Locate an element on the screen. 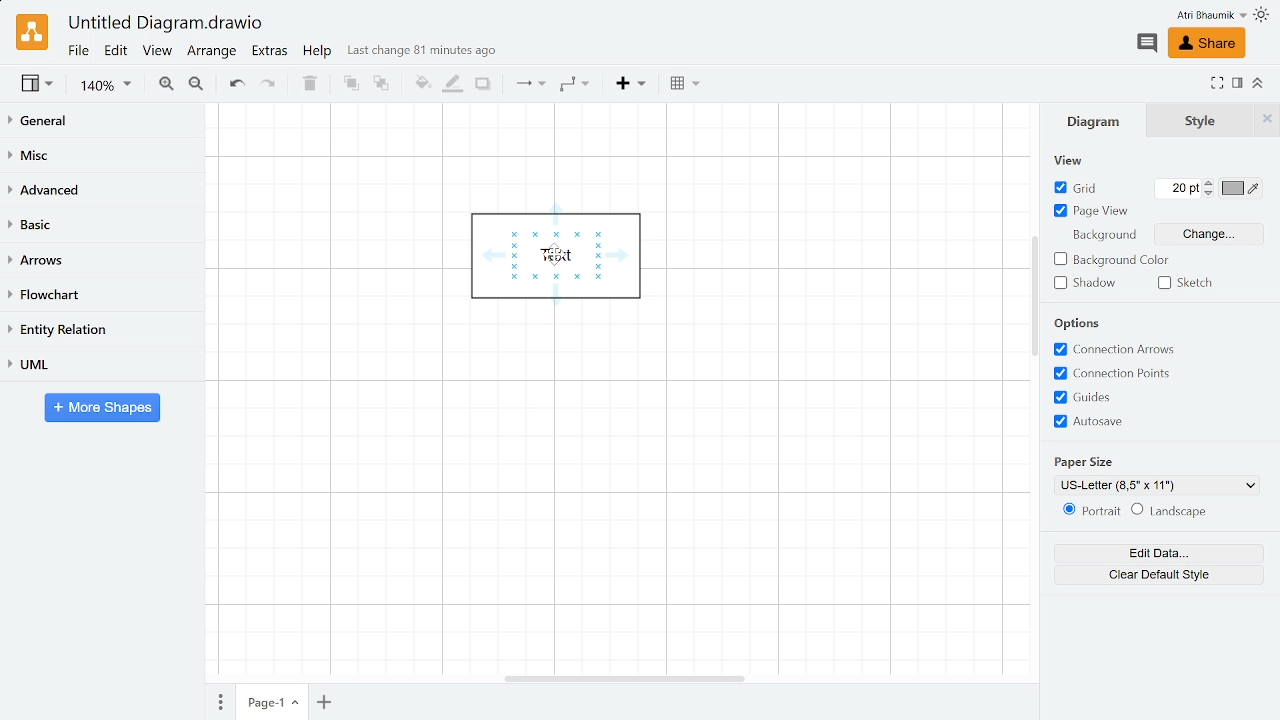 The height and width of the screenshot is (720, 1280). Entity relation is located at coordinates (100, 330).